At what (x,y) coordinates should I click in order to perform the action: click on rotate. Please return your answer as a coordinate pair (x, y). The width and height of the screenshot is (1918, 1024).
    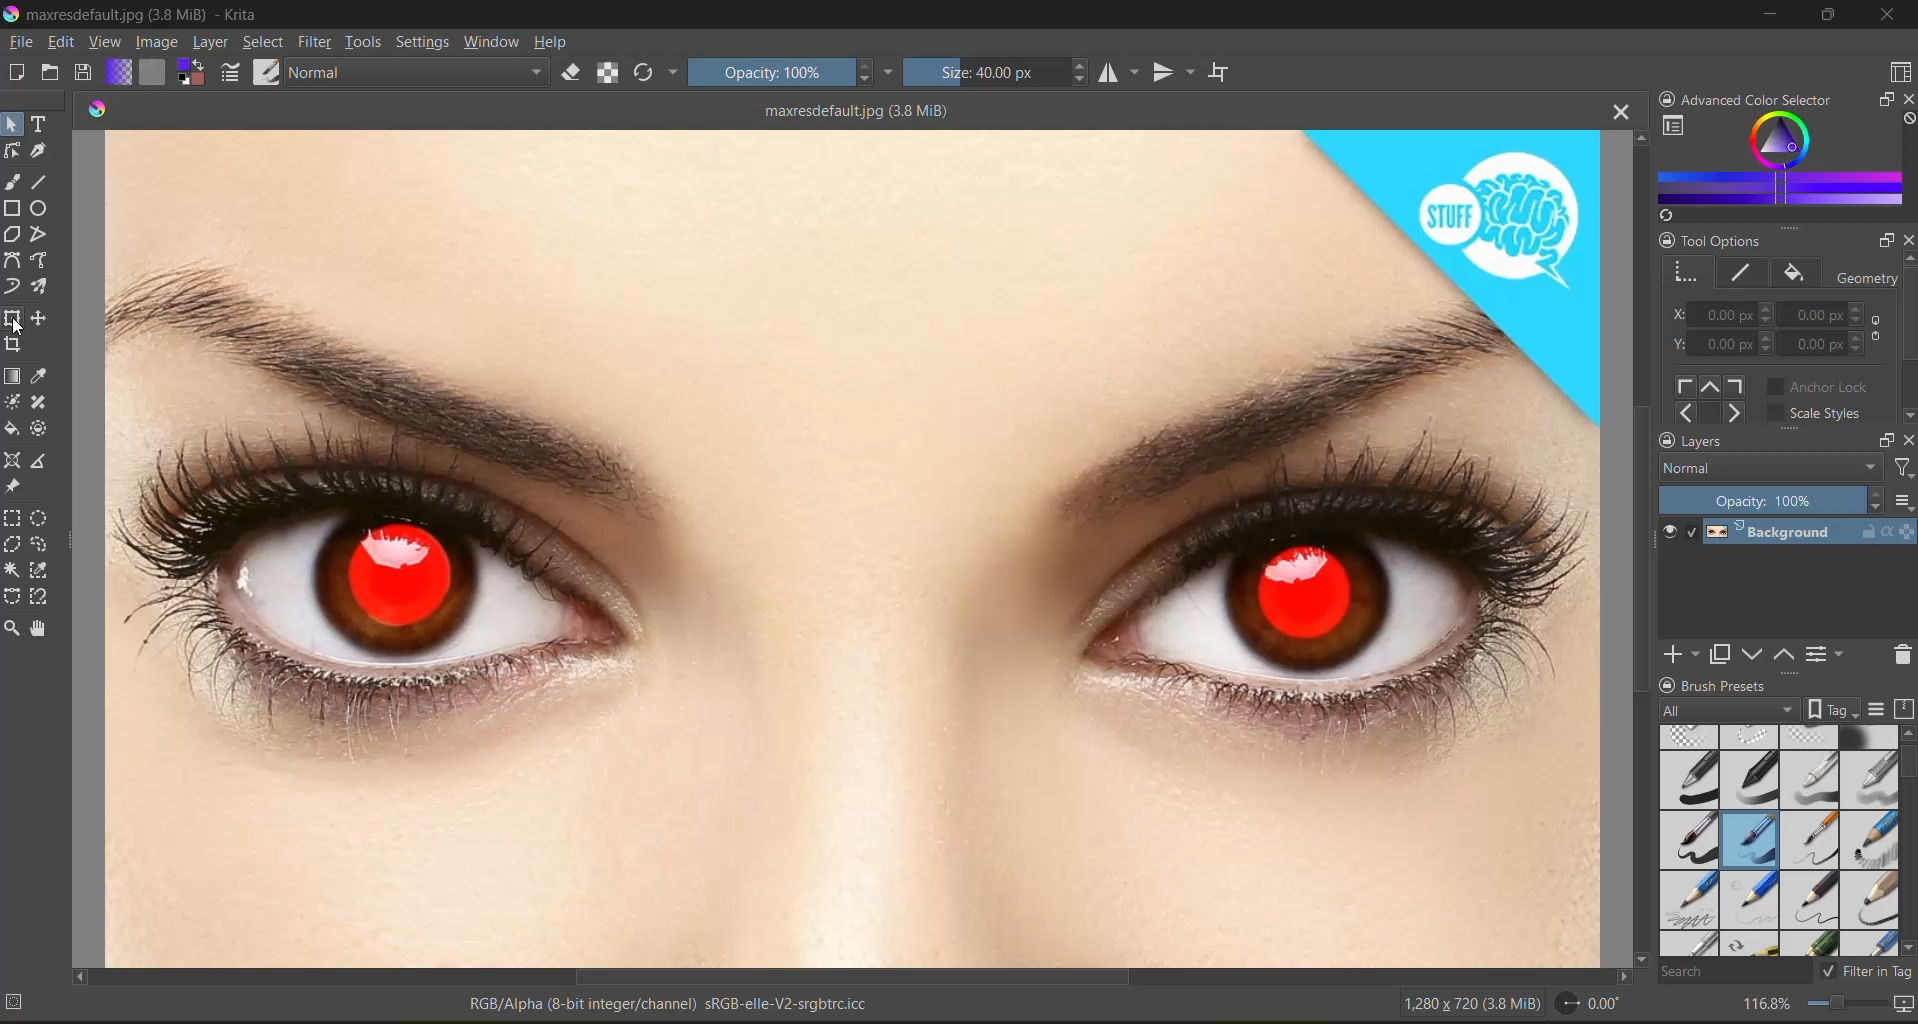
    Looking at the image, I should click on (1590, 1004).